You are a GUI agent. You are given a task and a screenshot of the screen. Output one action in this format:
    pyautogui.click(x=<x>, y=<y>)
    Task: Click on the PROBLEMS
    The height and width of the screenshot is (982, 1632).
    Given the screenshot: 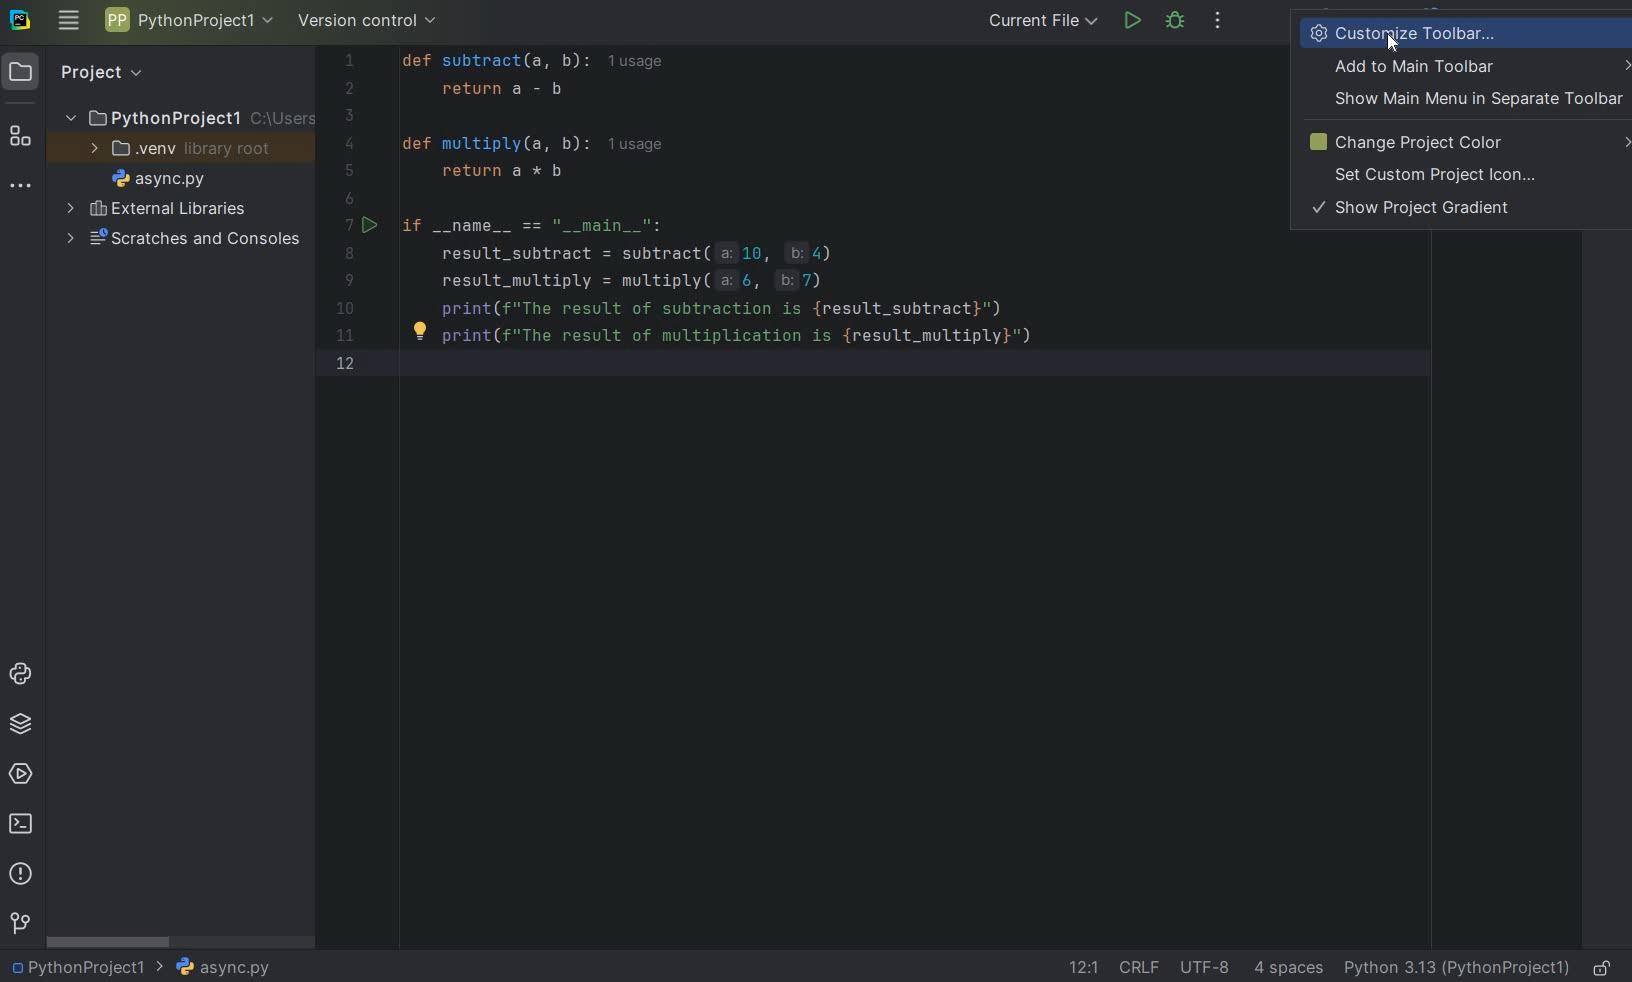 What is the action you would take?
    pyautogui.click(x=23, y=876)
    